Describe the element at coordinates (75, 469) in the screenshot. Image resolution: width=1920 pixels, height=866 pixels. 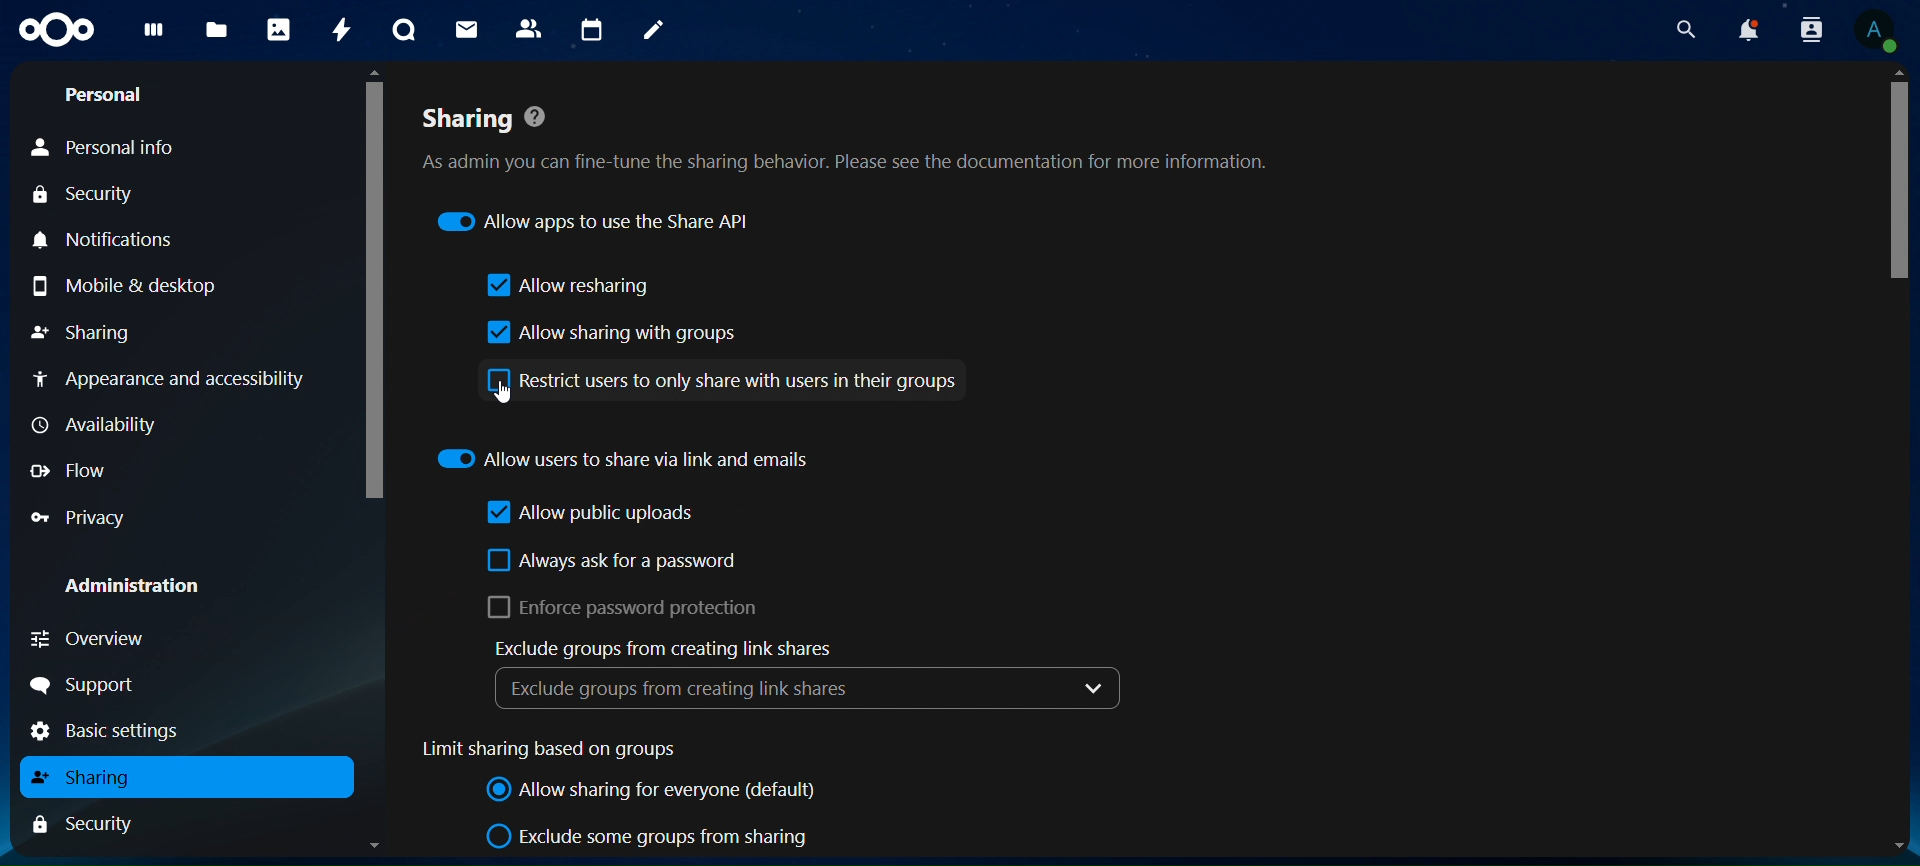
I see `flow` at that location.